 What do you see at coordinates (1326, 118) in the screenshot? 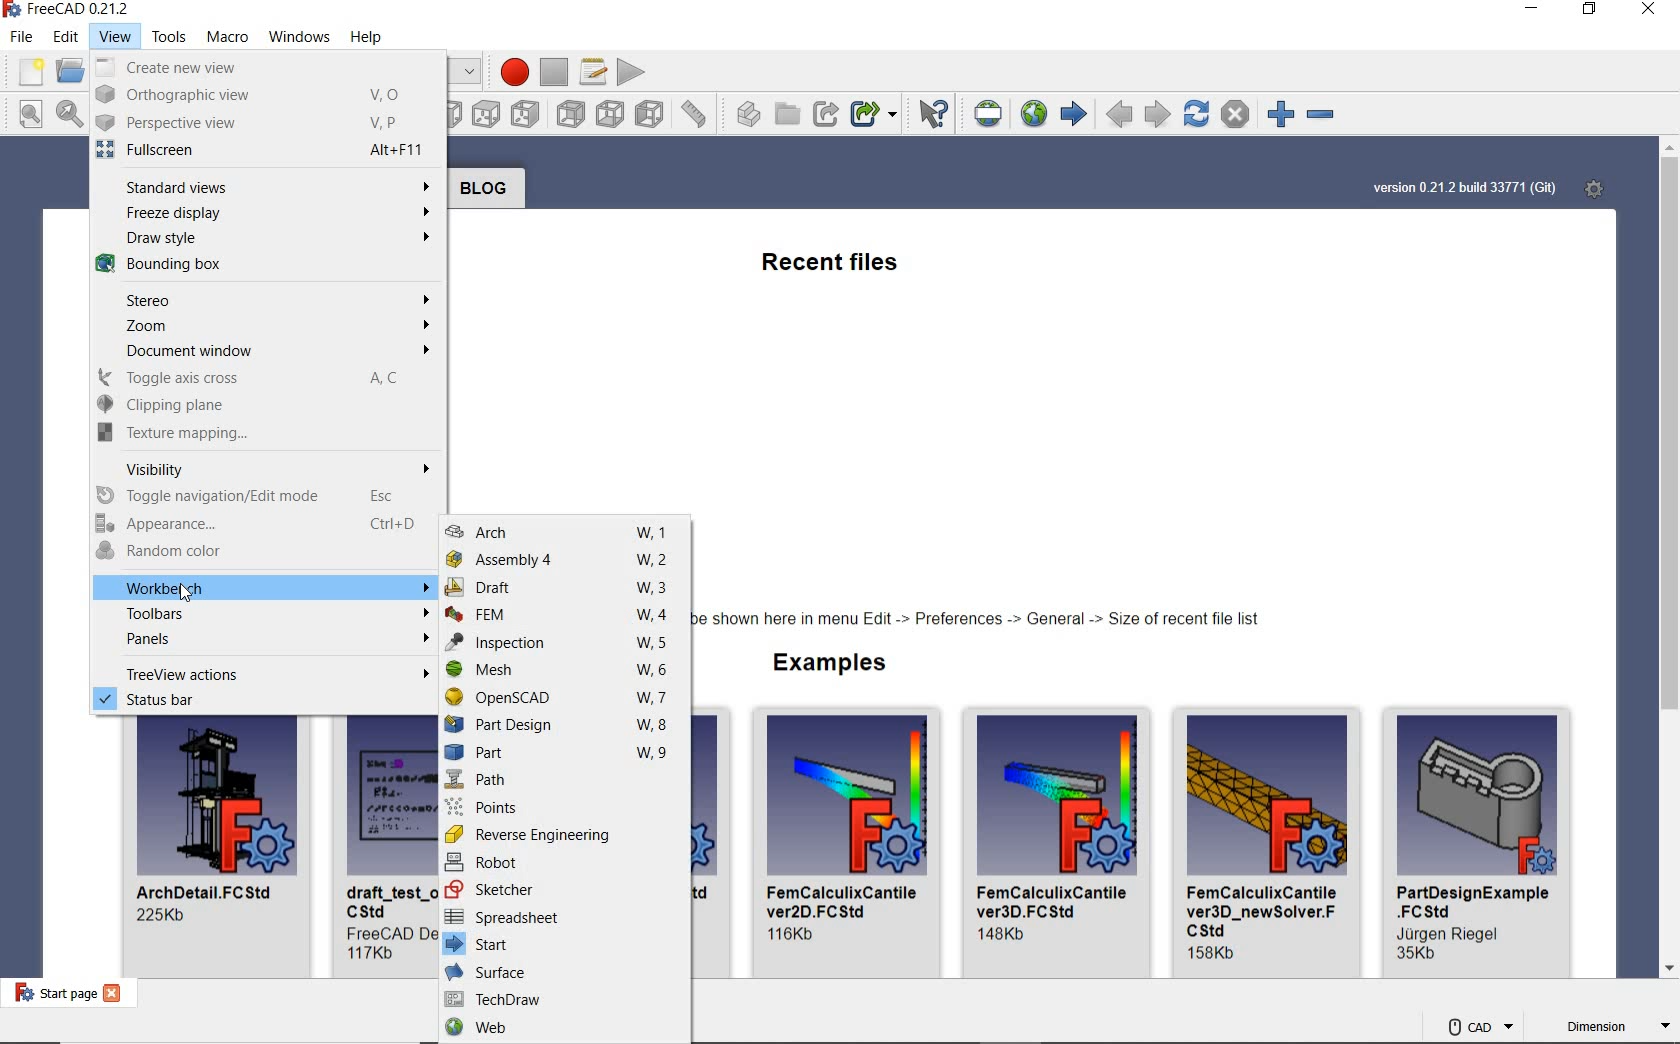
I see `zoom out` at bounding box center [1326, 118].